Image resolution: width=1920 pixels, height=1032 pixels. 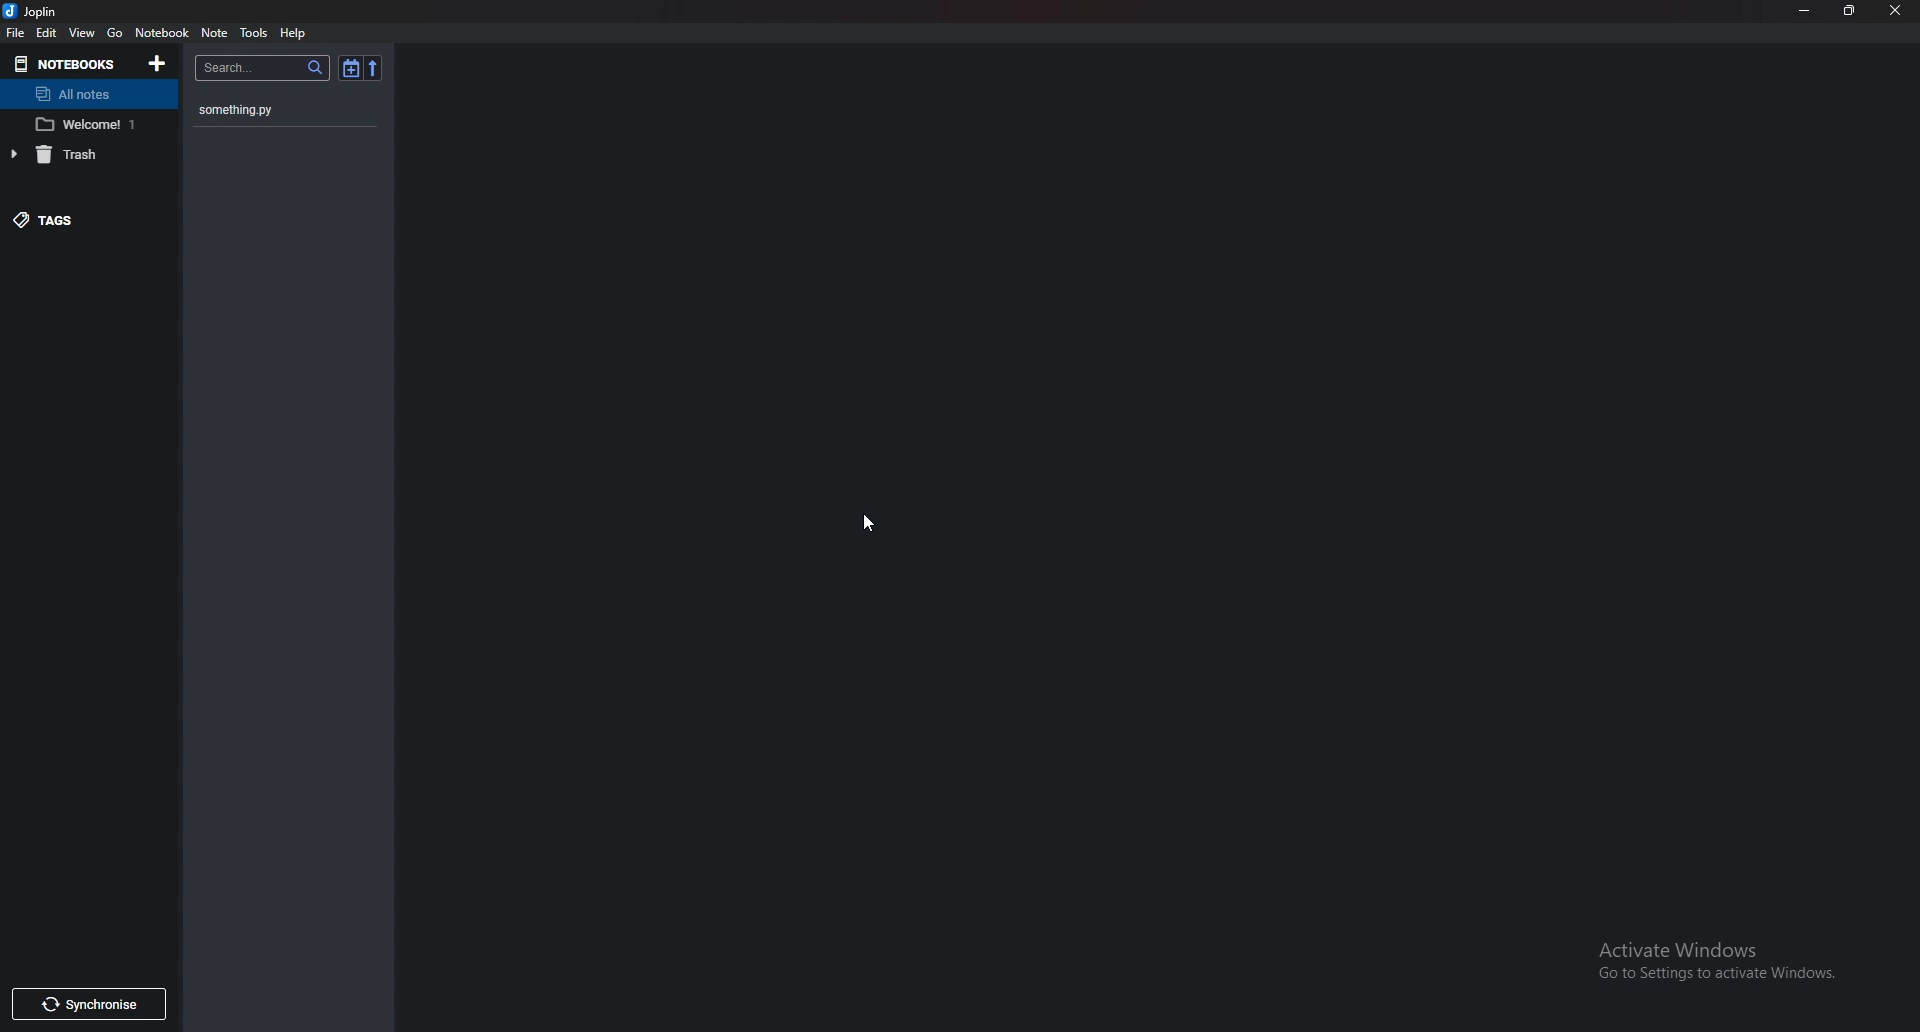 What do you see at coordinates (49, 33) in the screenshot?
I see `edit` at bounding box center [49, 33].